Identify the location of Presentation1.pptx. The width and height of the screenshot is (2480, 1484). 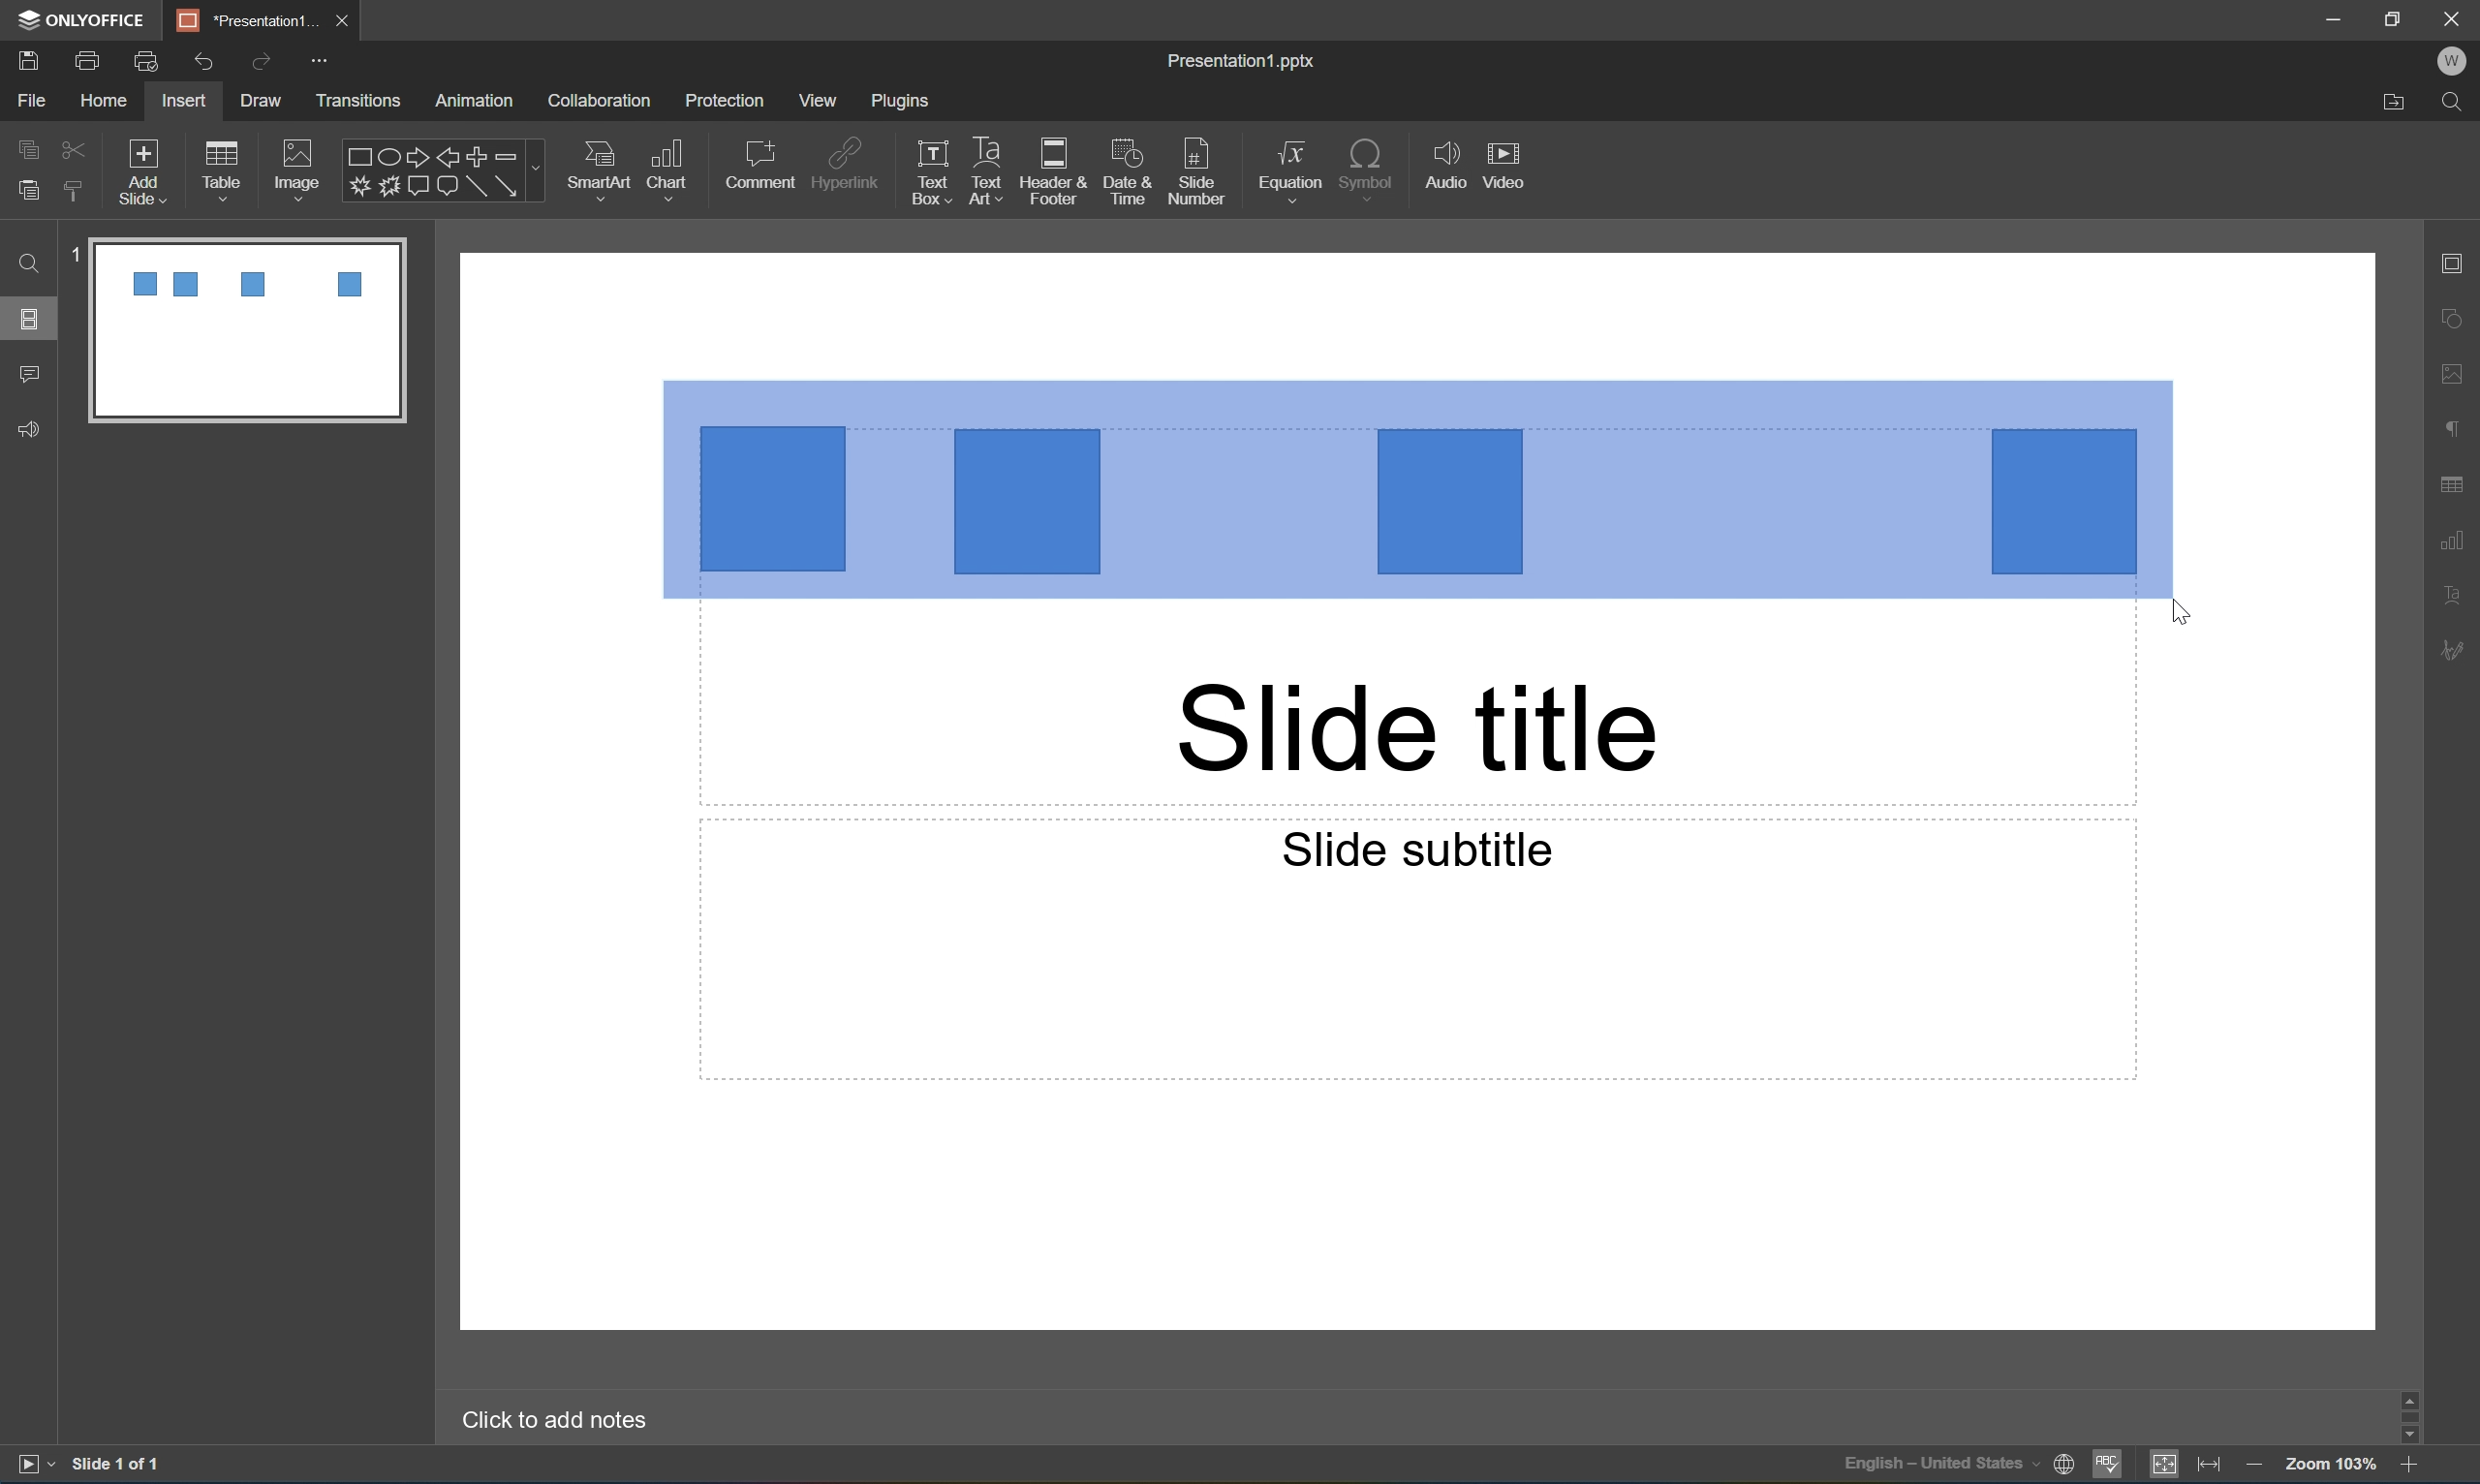
(1243, 63).